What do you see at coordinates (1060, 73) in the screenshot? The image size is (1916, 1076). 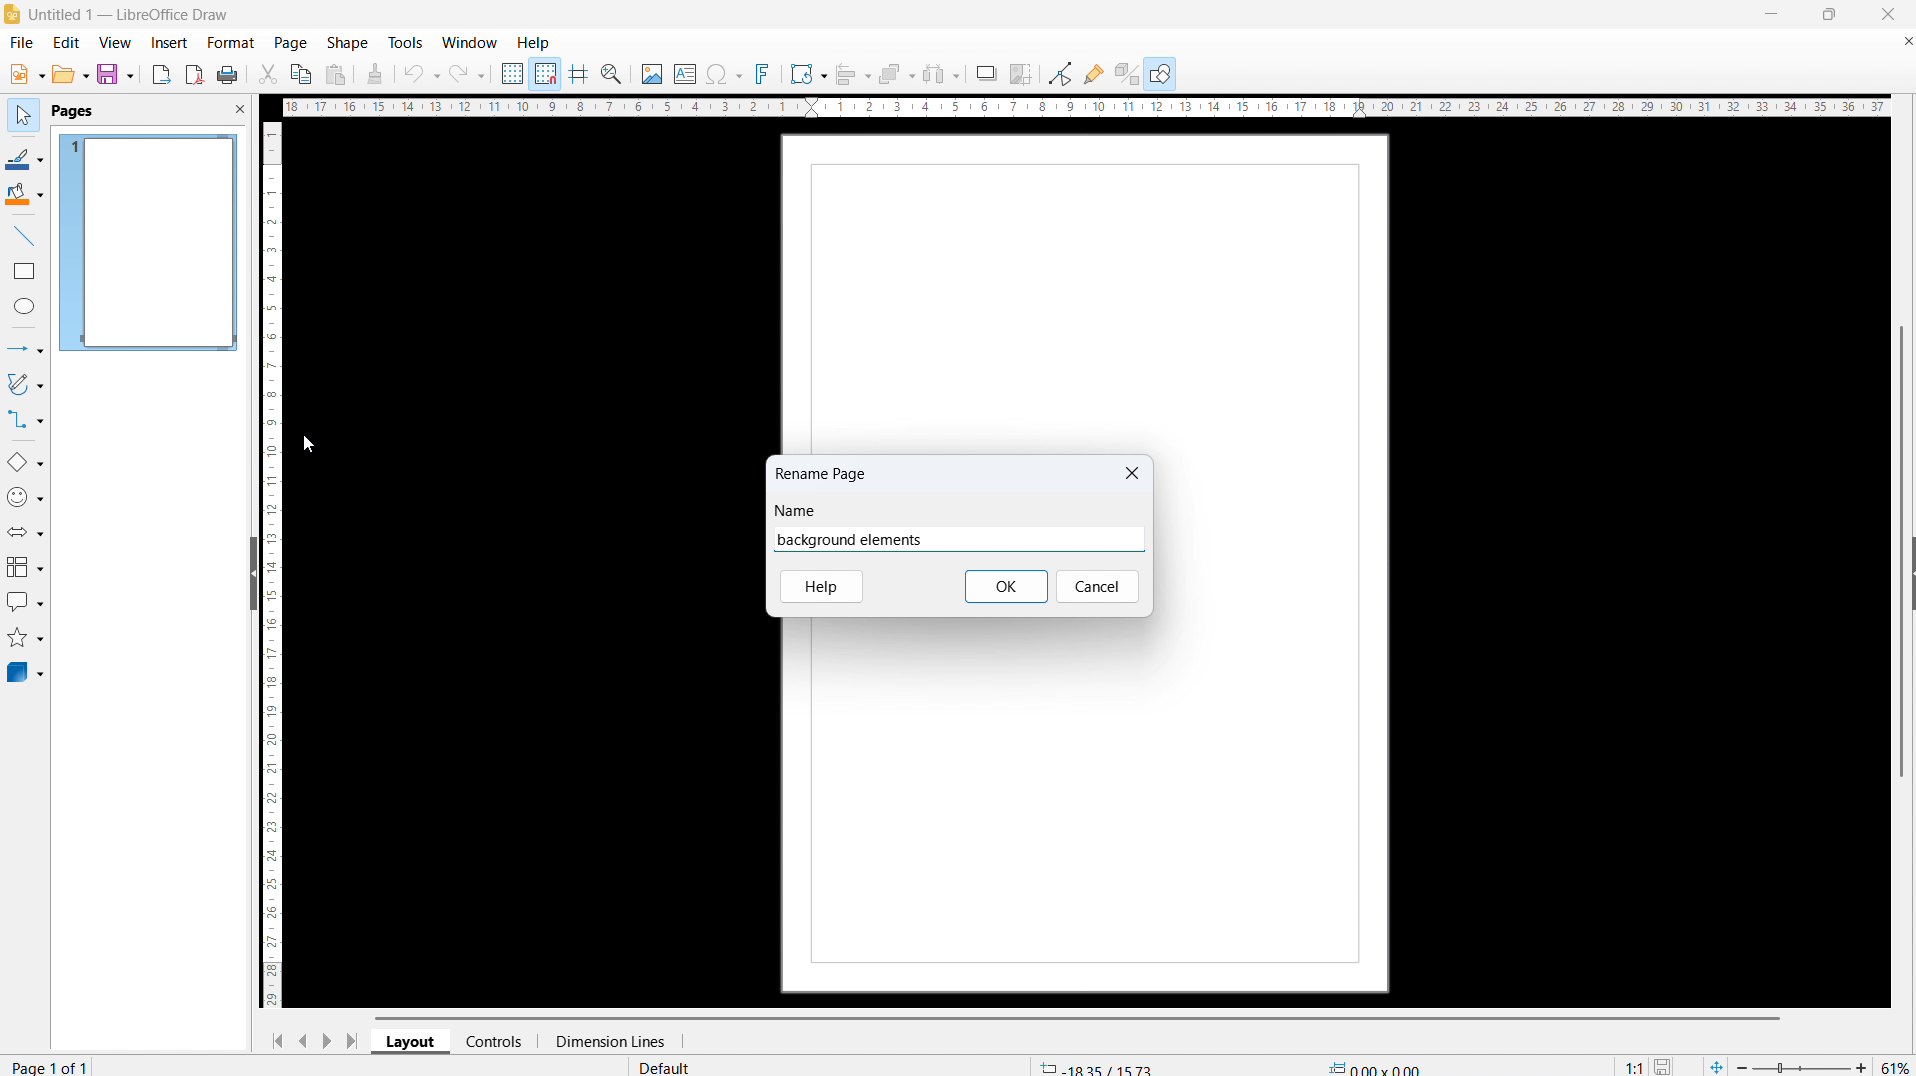 I see `toggle point edit mode` at bounding box center [1060, 73].